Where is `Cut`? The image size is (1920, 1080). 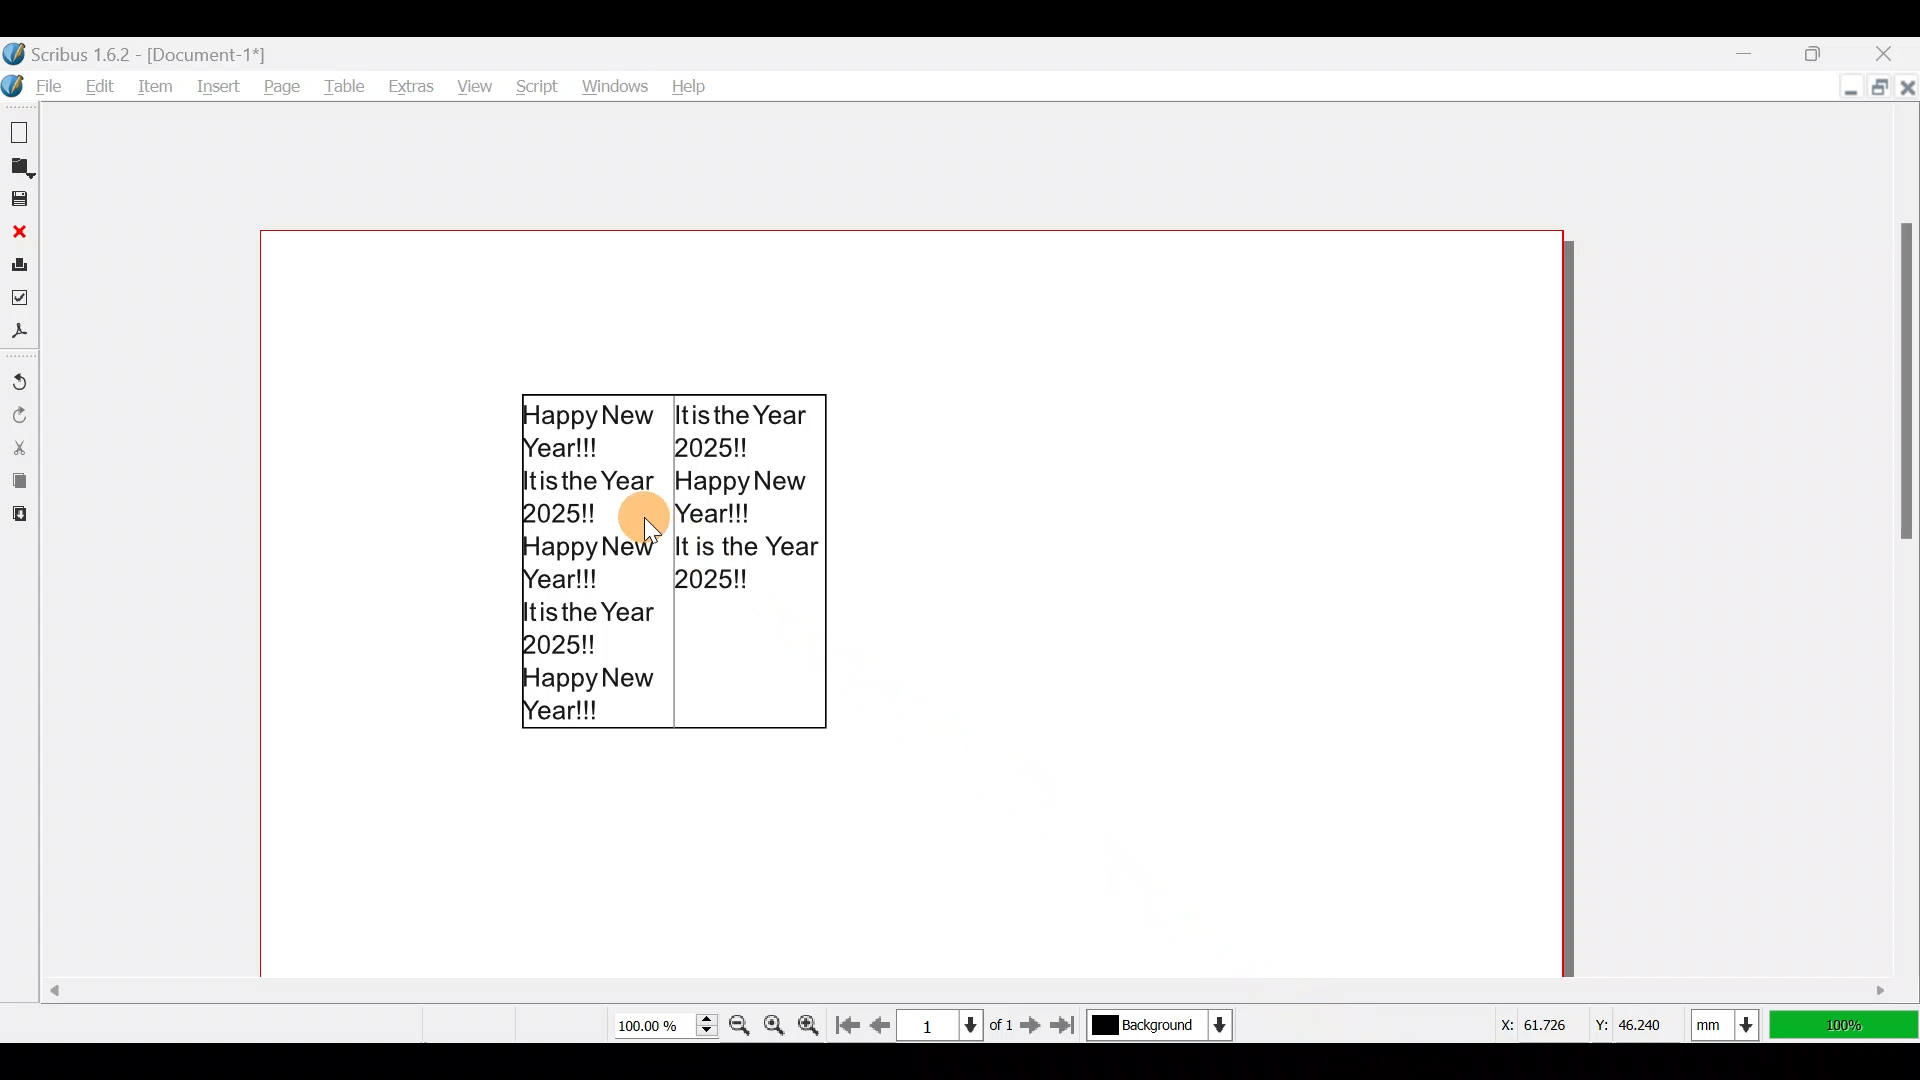 Cut is located at coordinates (19, 446).